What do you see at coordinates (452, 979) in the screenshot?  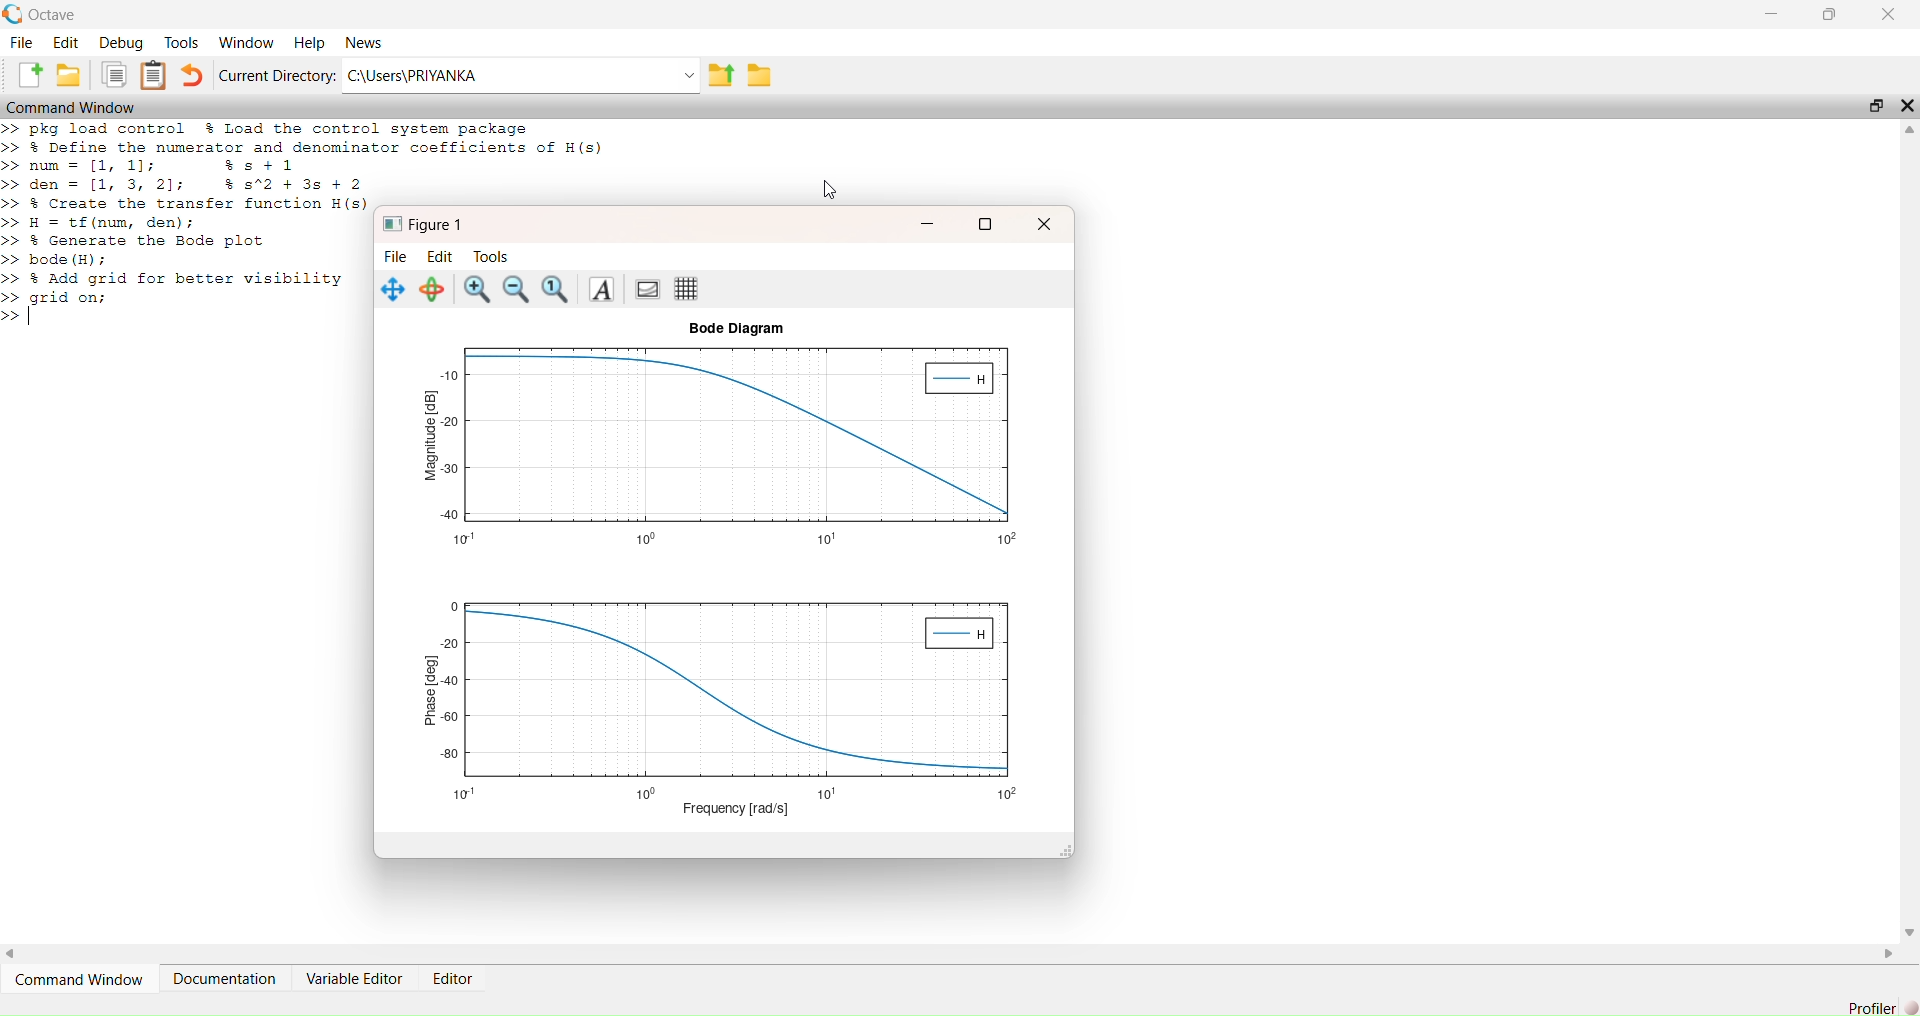 I see `Editor` at bounding box center [452, 979].